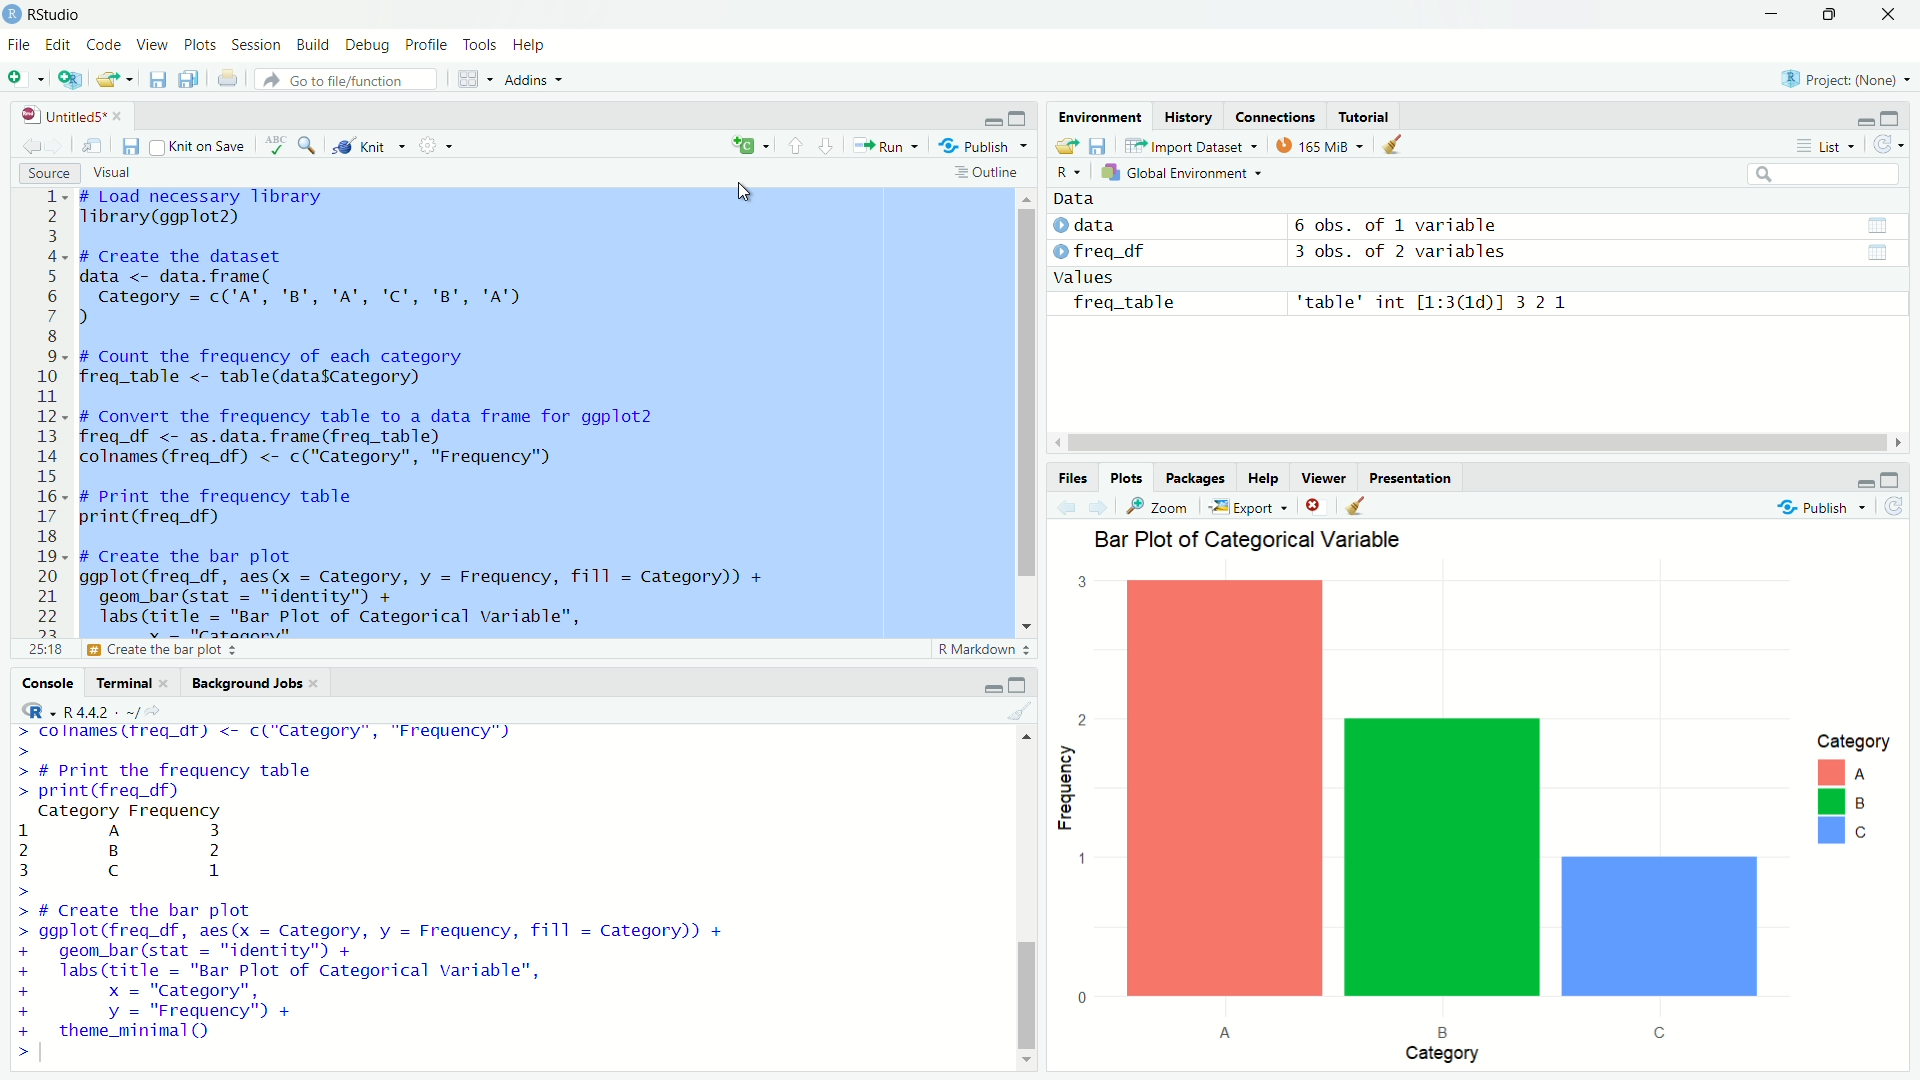 The height and width of the screenshot is (1080, 1920). Describe the element at coordinates (255, 45) in the screenshot. I see `sessions` at that location.